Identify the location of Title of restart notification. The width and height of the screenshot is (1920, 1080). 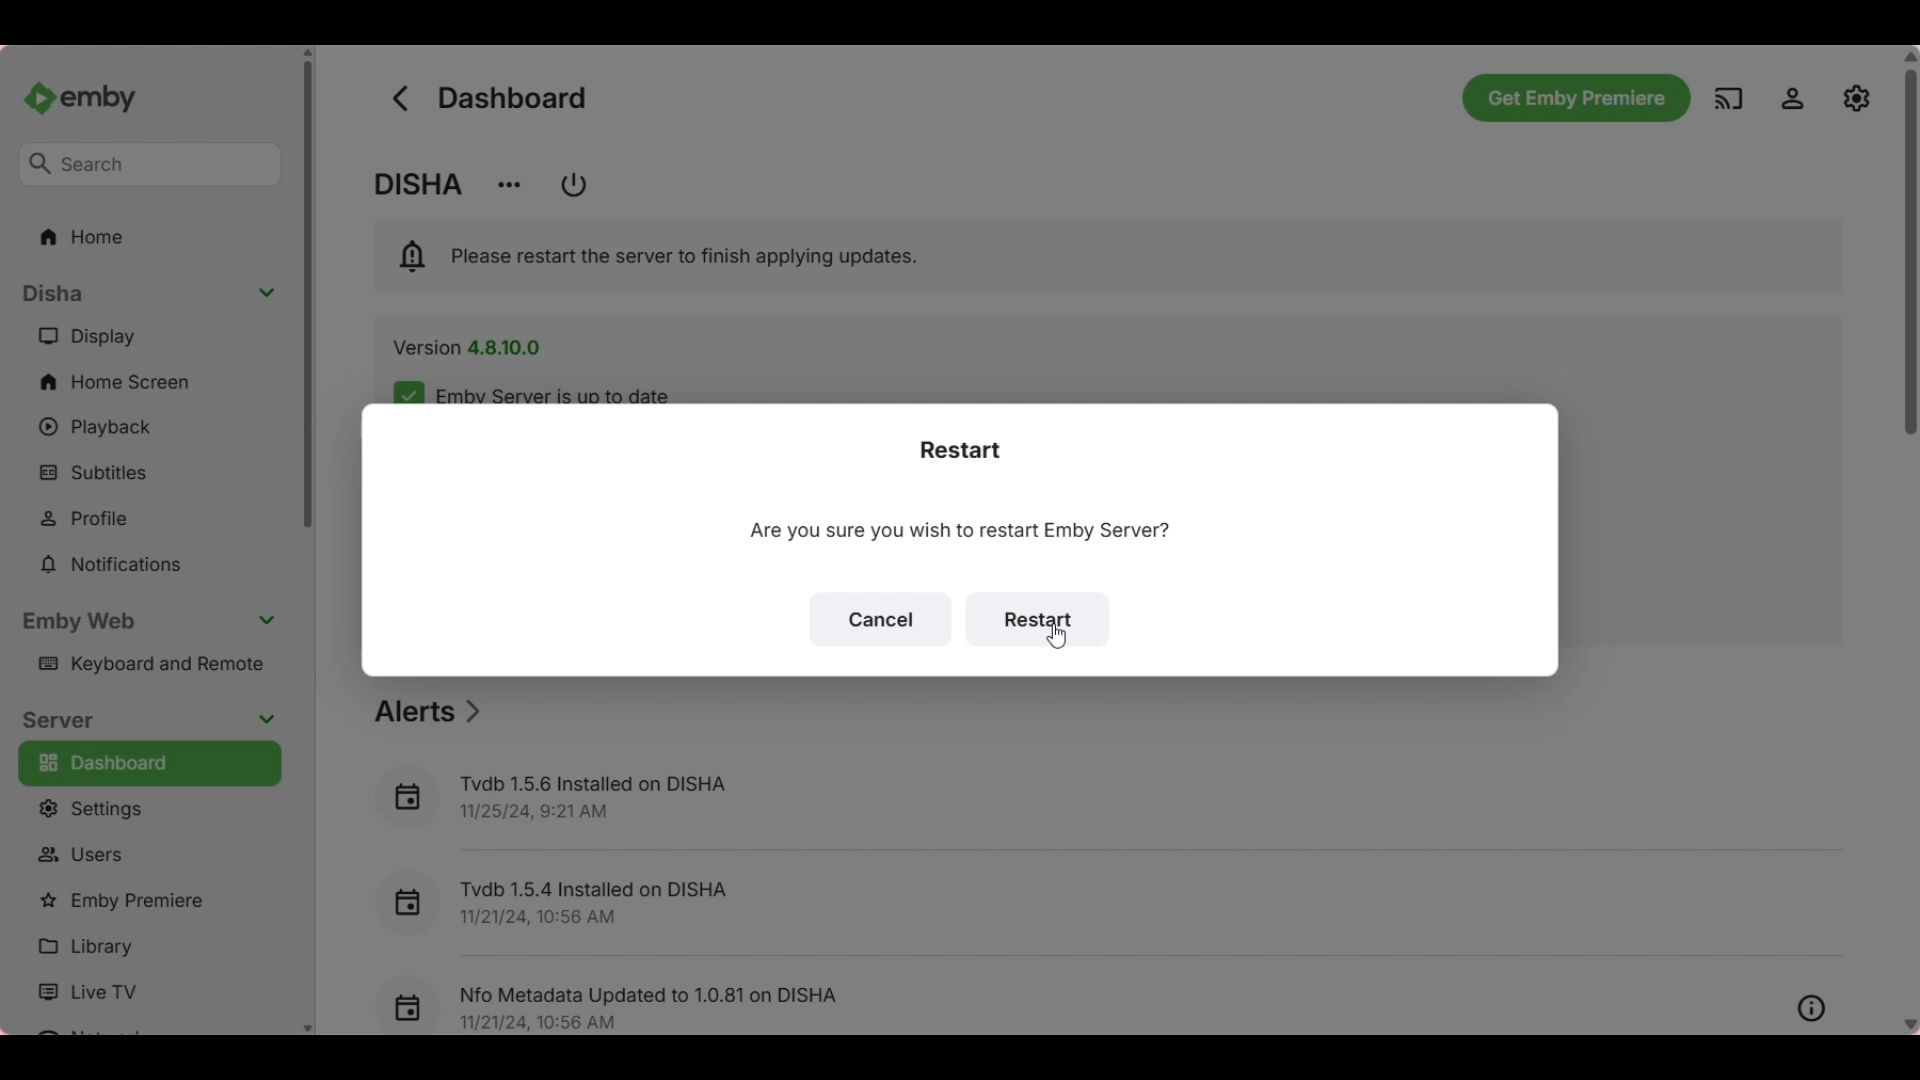
(961, 450).